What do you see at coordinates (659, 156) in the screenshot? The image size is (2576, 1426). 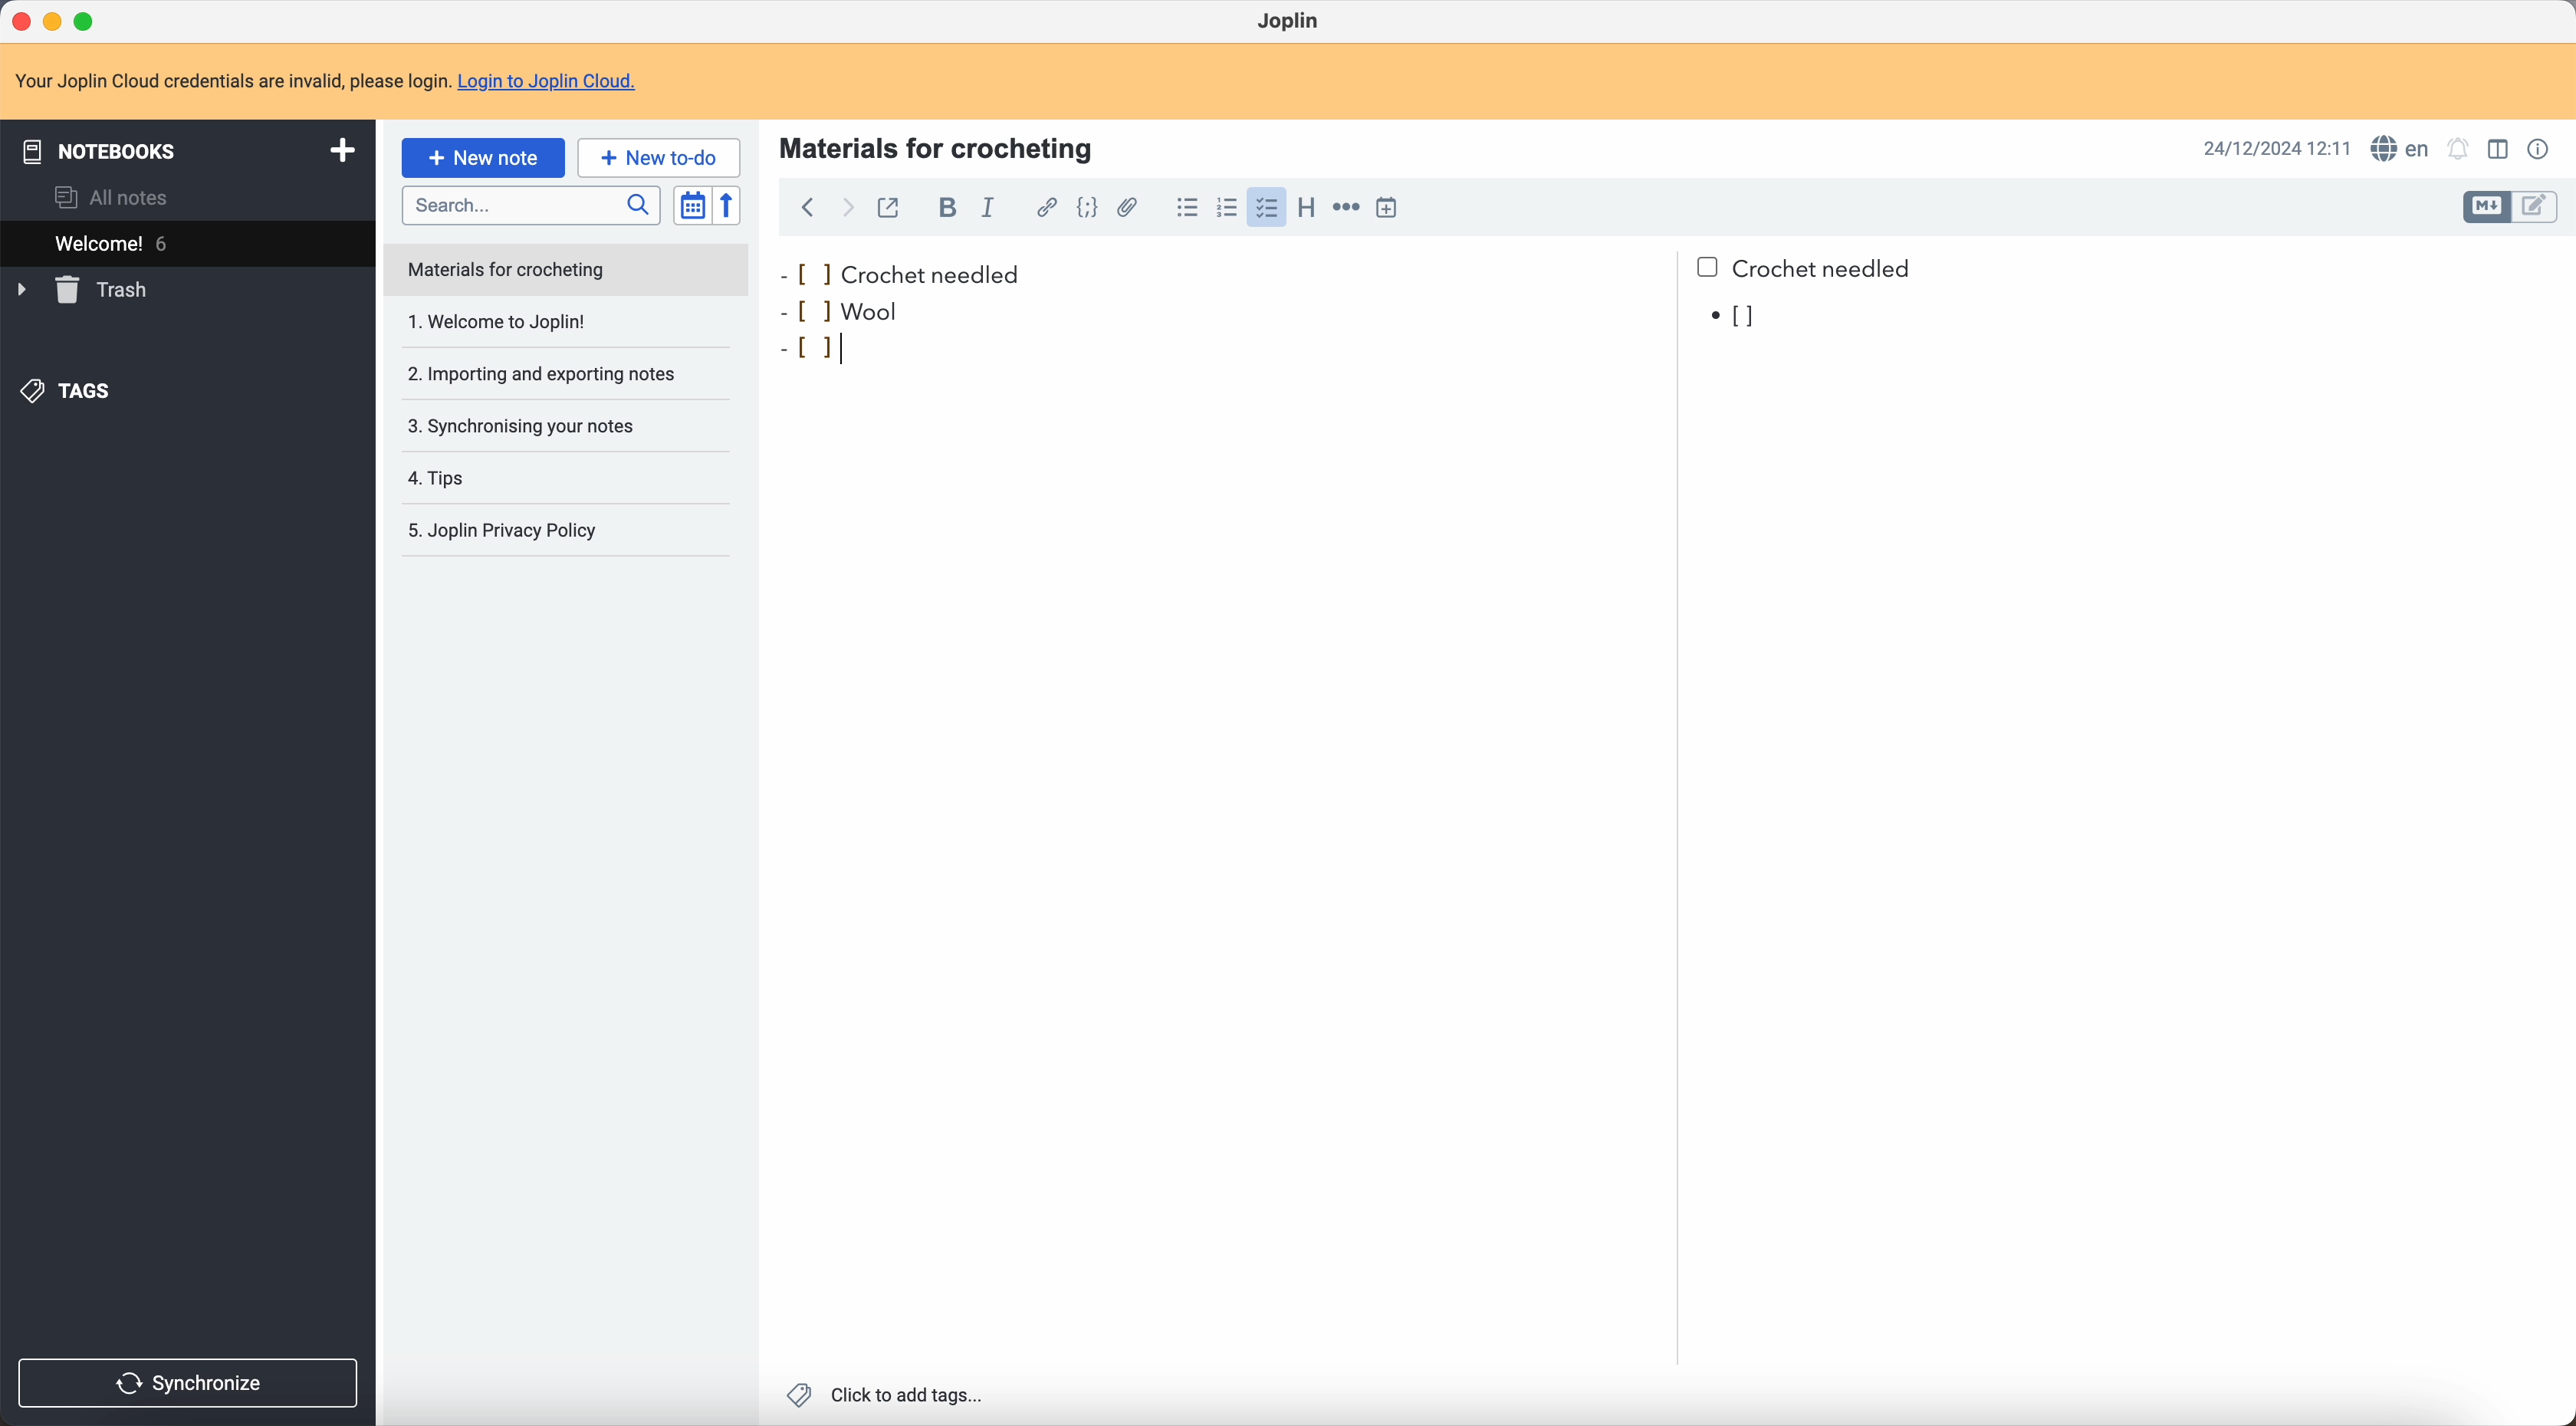 I see `new to-do` at bounding box center [659, 156].